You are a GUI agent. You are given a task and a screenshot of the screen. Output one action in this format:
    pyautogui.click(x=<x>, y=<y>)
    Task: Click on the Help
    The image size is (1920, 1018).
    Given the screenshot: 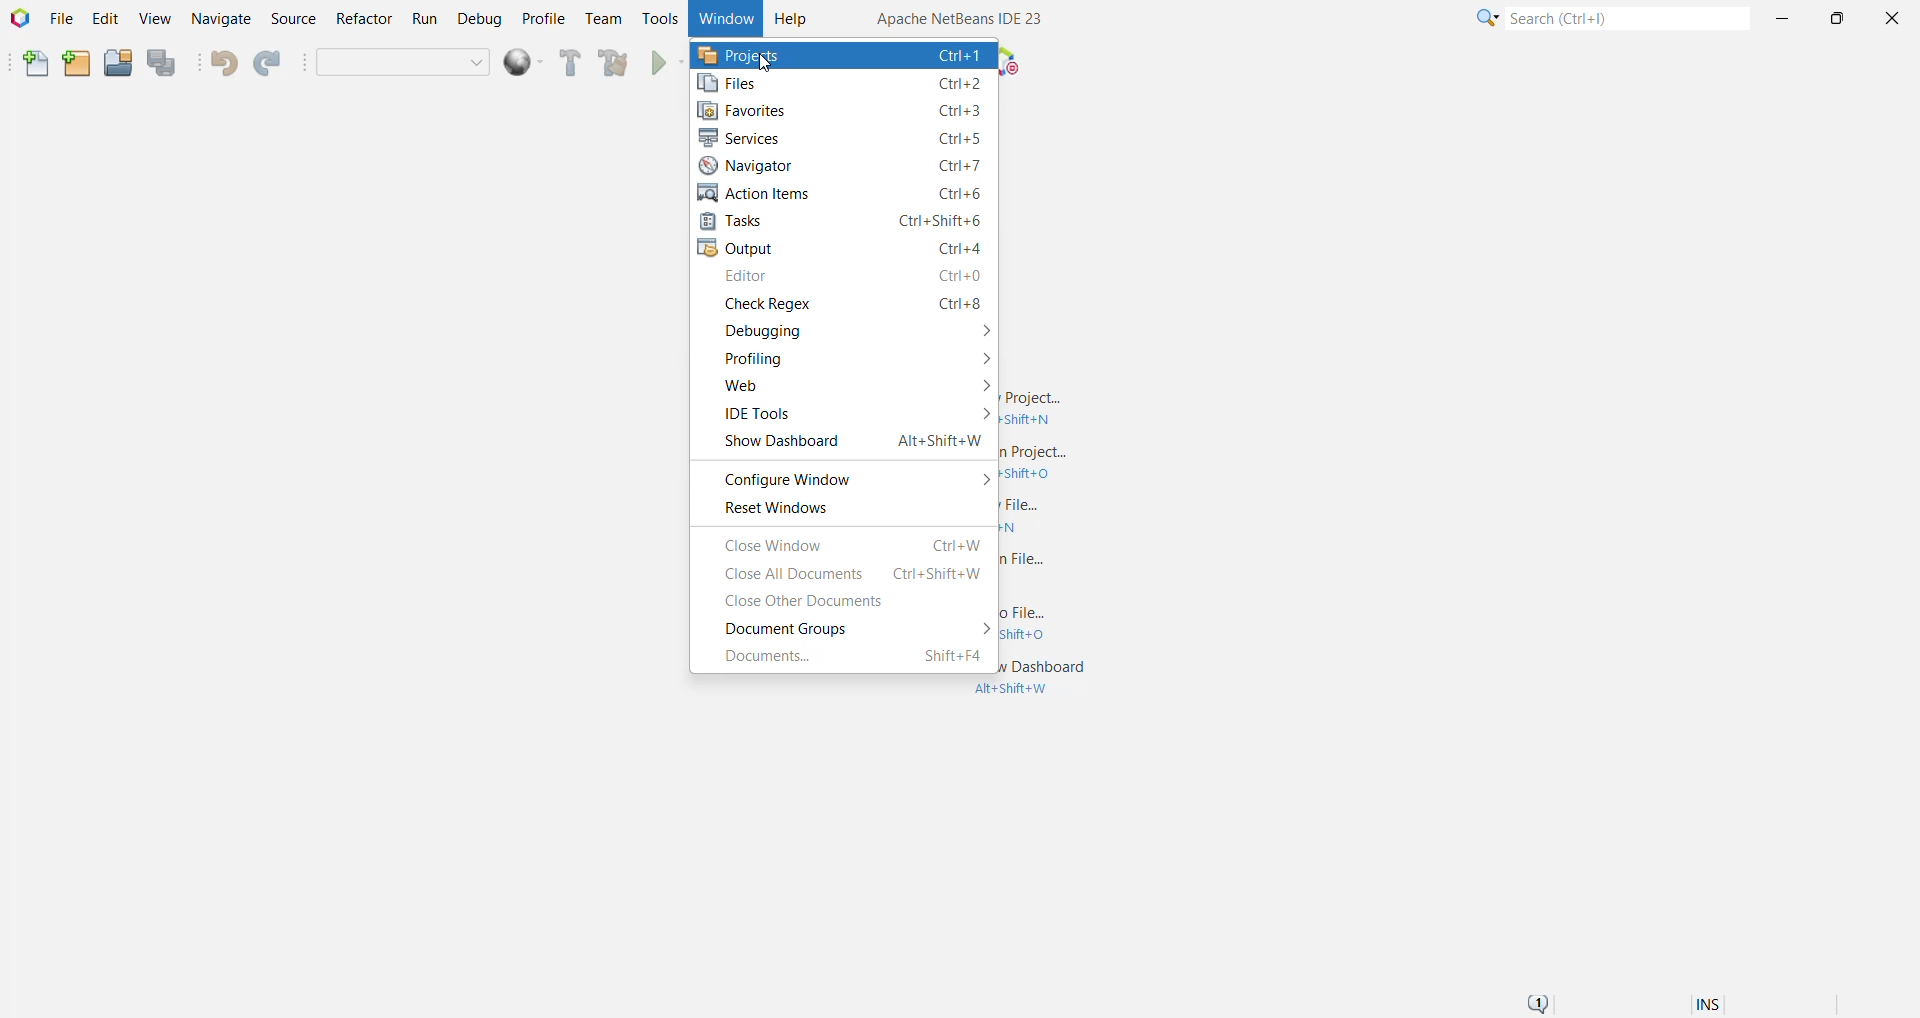 What is the action you would take?
    pyautogui.click(x=792, y=20)
    